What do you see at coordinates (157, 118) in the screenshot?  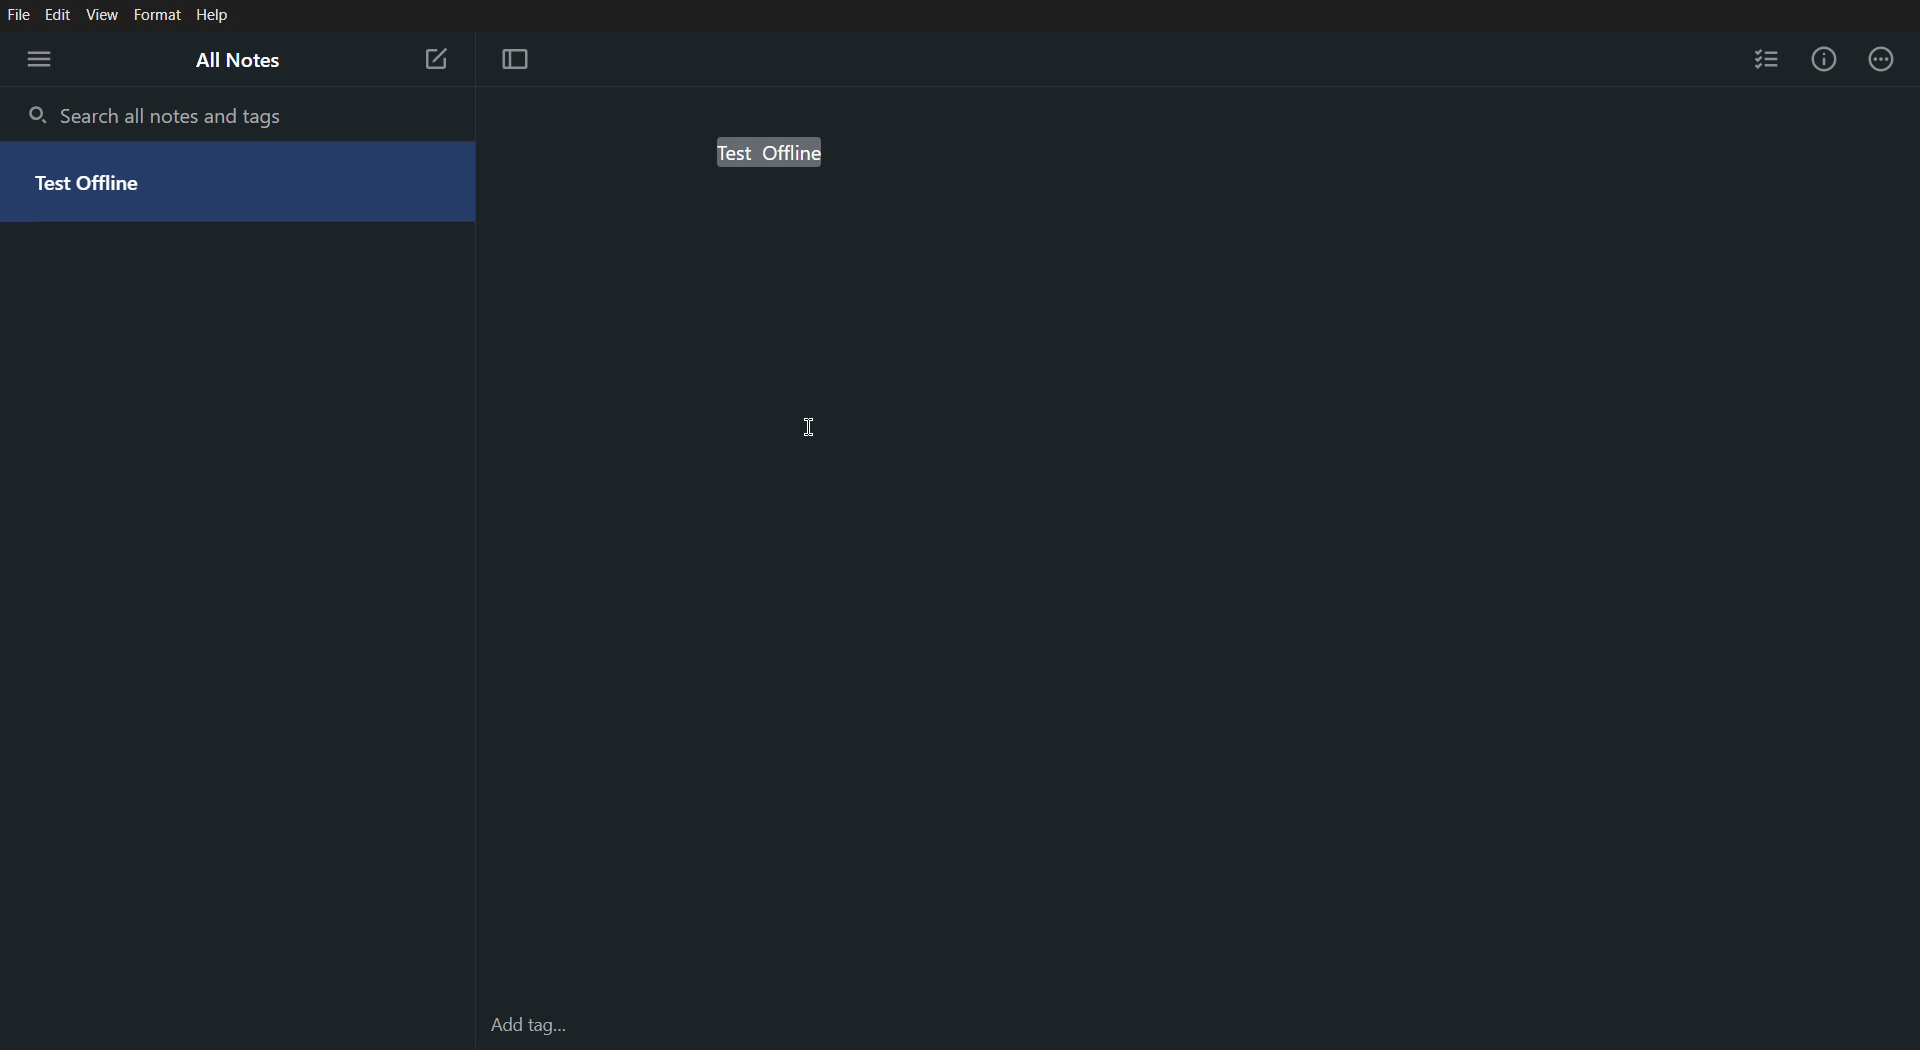 I see `Search all notes and tags` at bounding box center [157, 118].